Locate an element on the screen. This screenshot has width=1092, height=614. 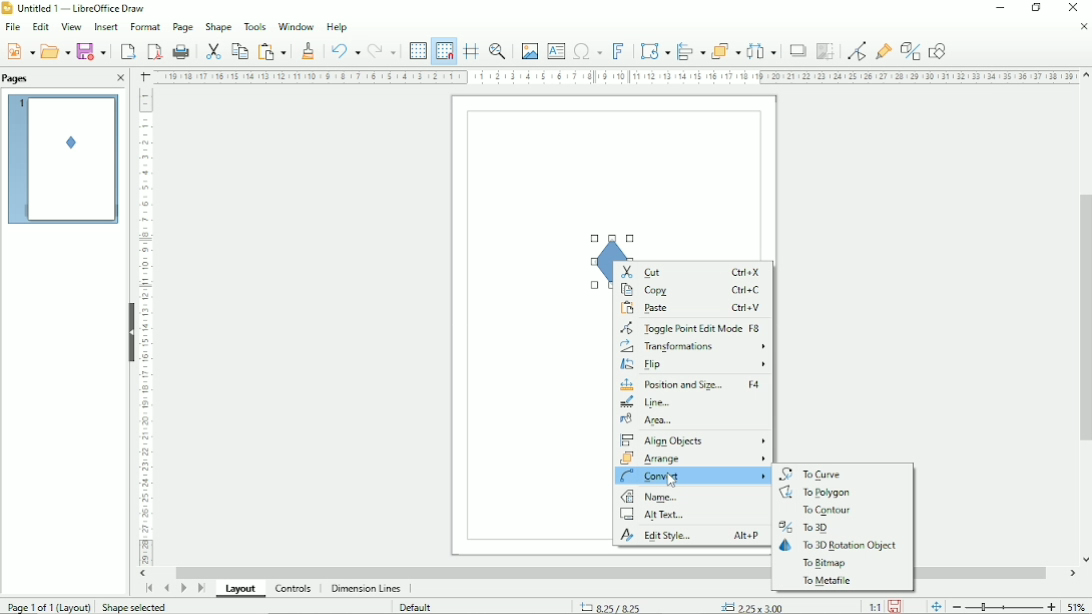
Name is located at coordinates (655, 498).